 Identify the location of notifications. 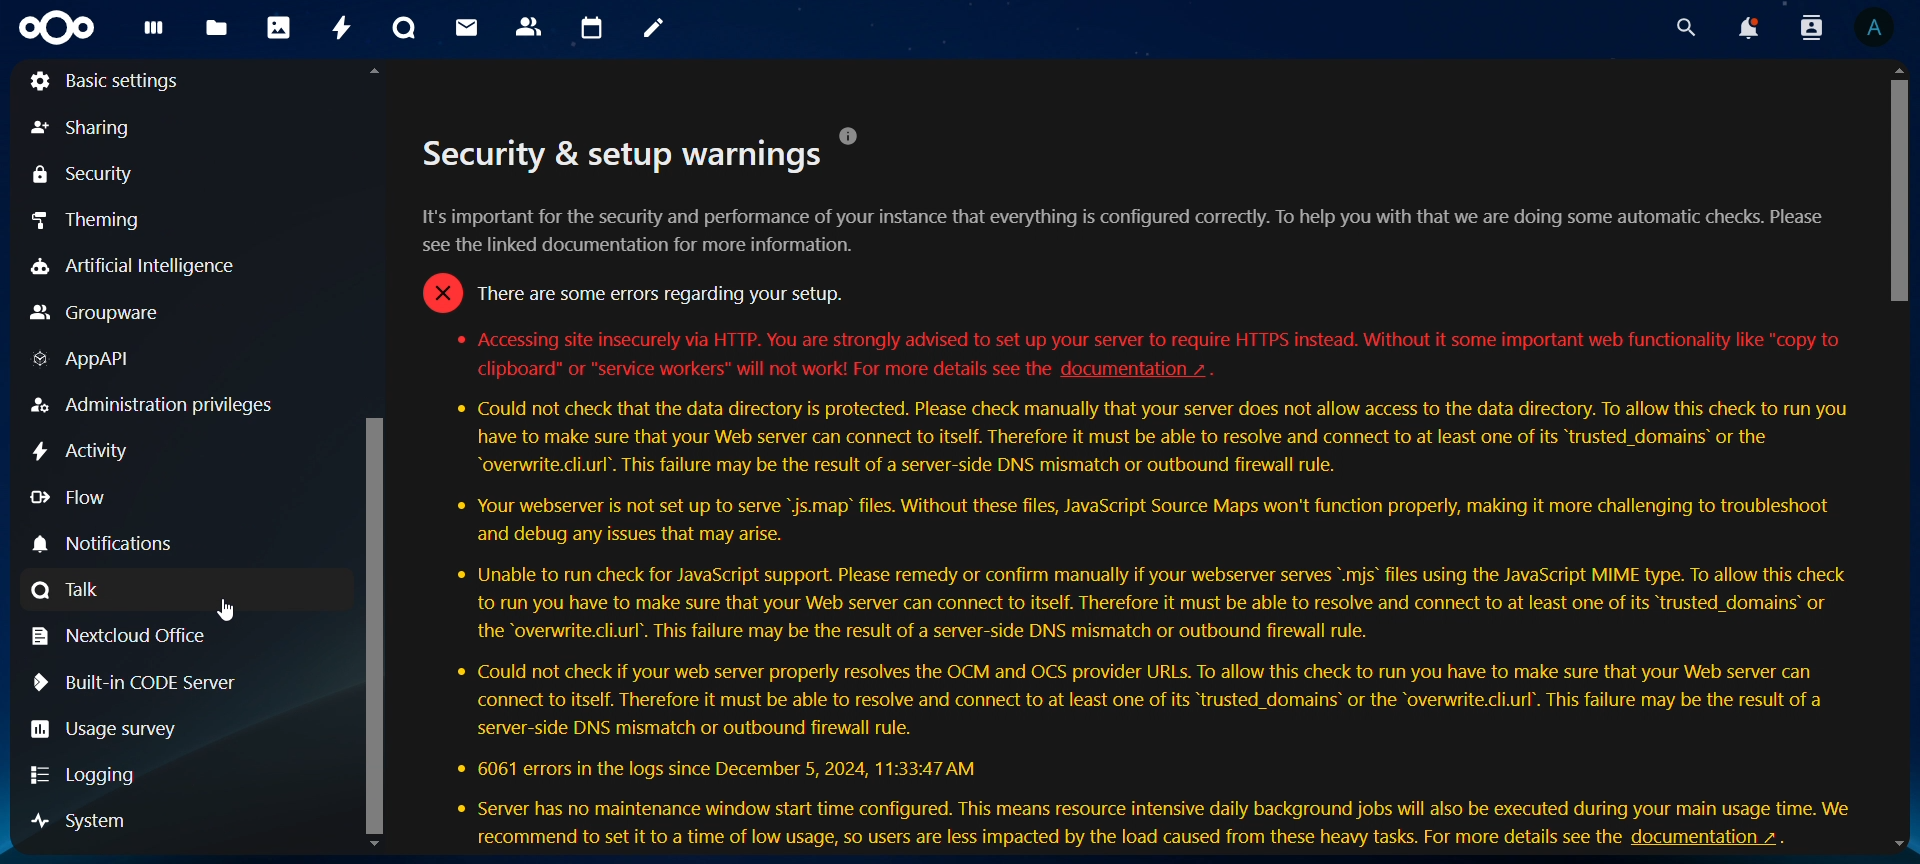
(1748, 28).